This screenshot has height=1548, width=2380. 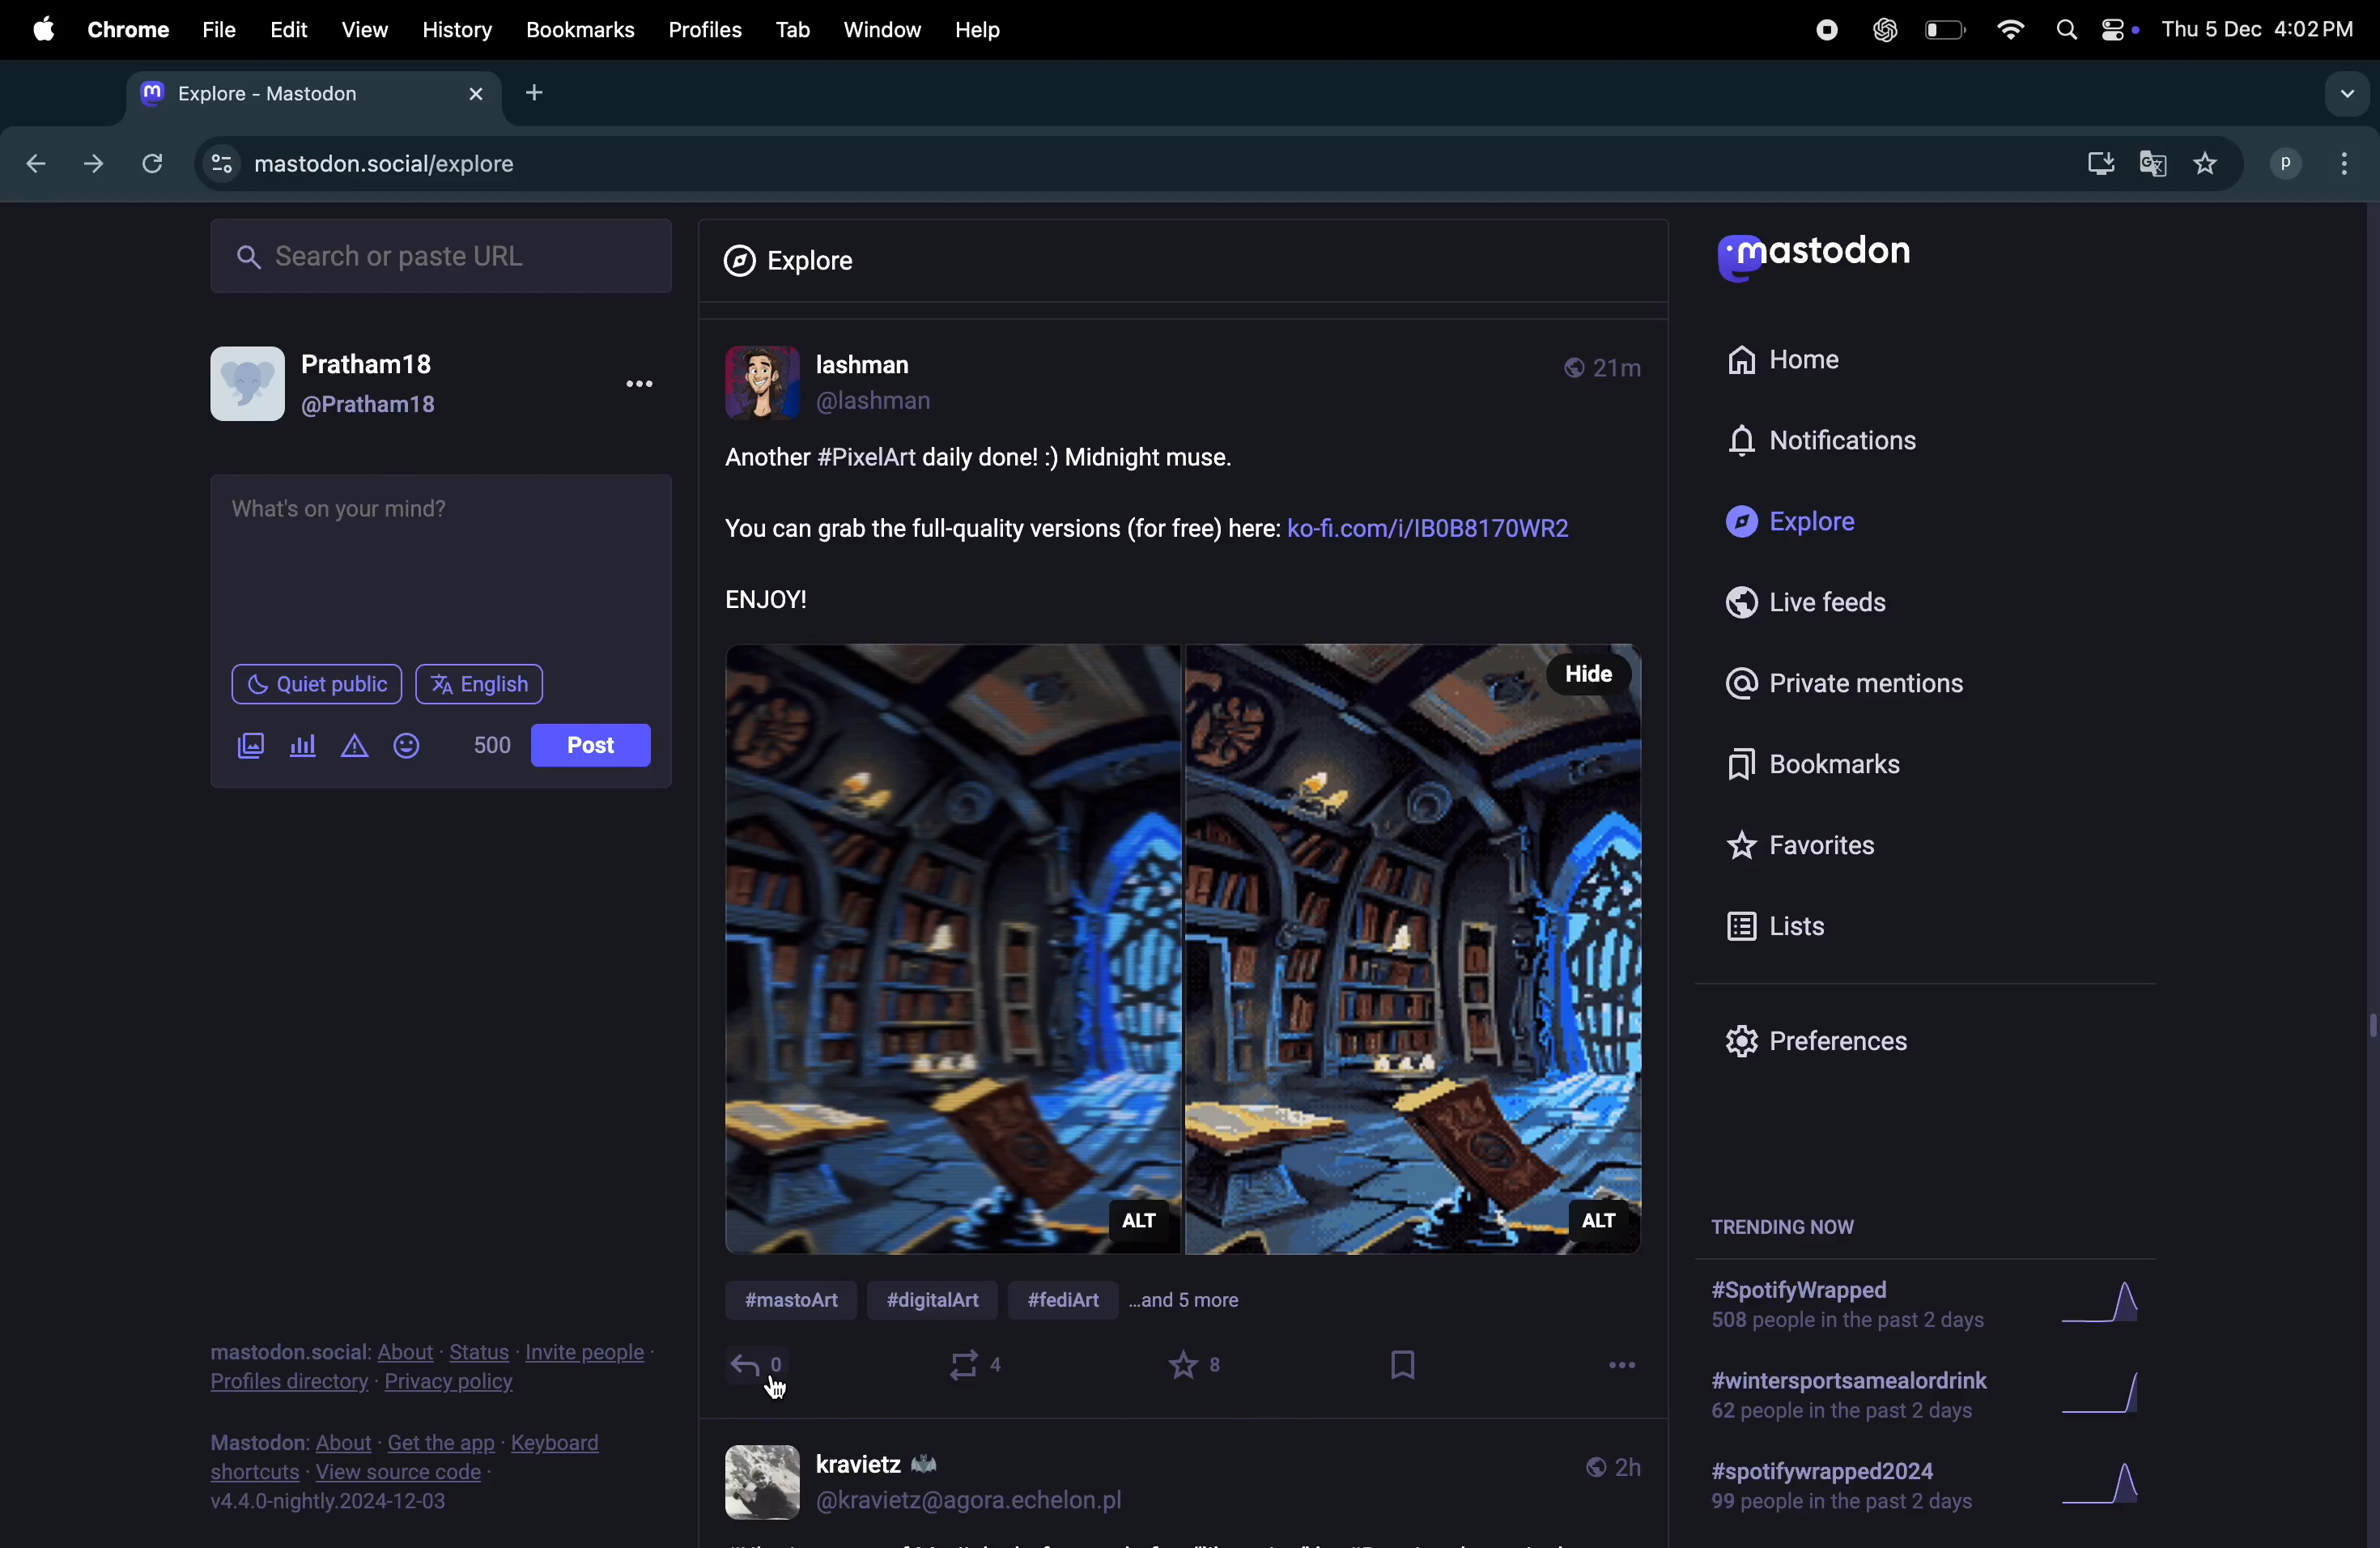 What do you see at coordinates (355, 390) in the screenshot?
I see `` at bounding box center [355, 390].